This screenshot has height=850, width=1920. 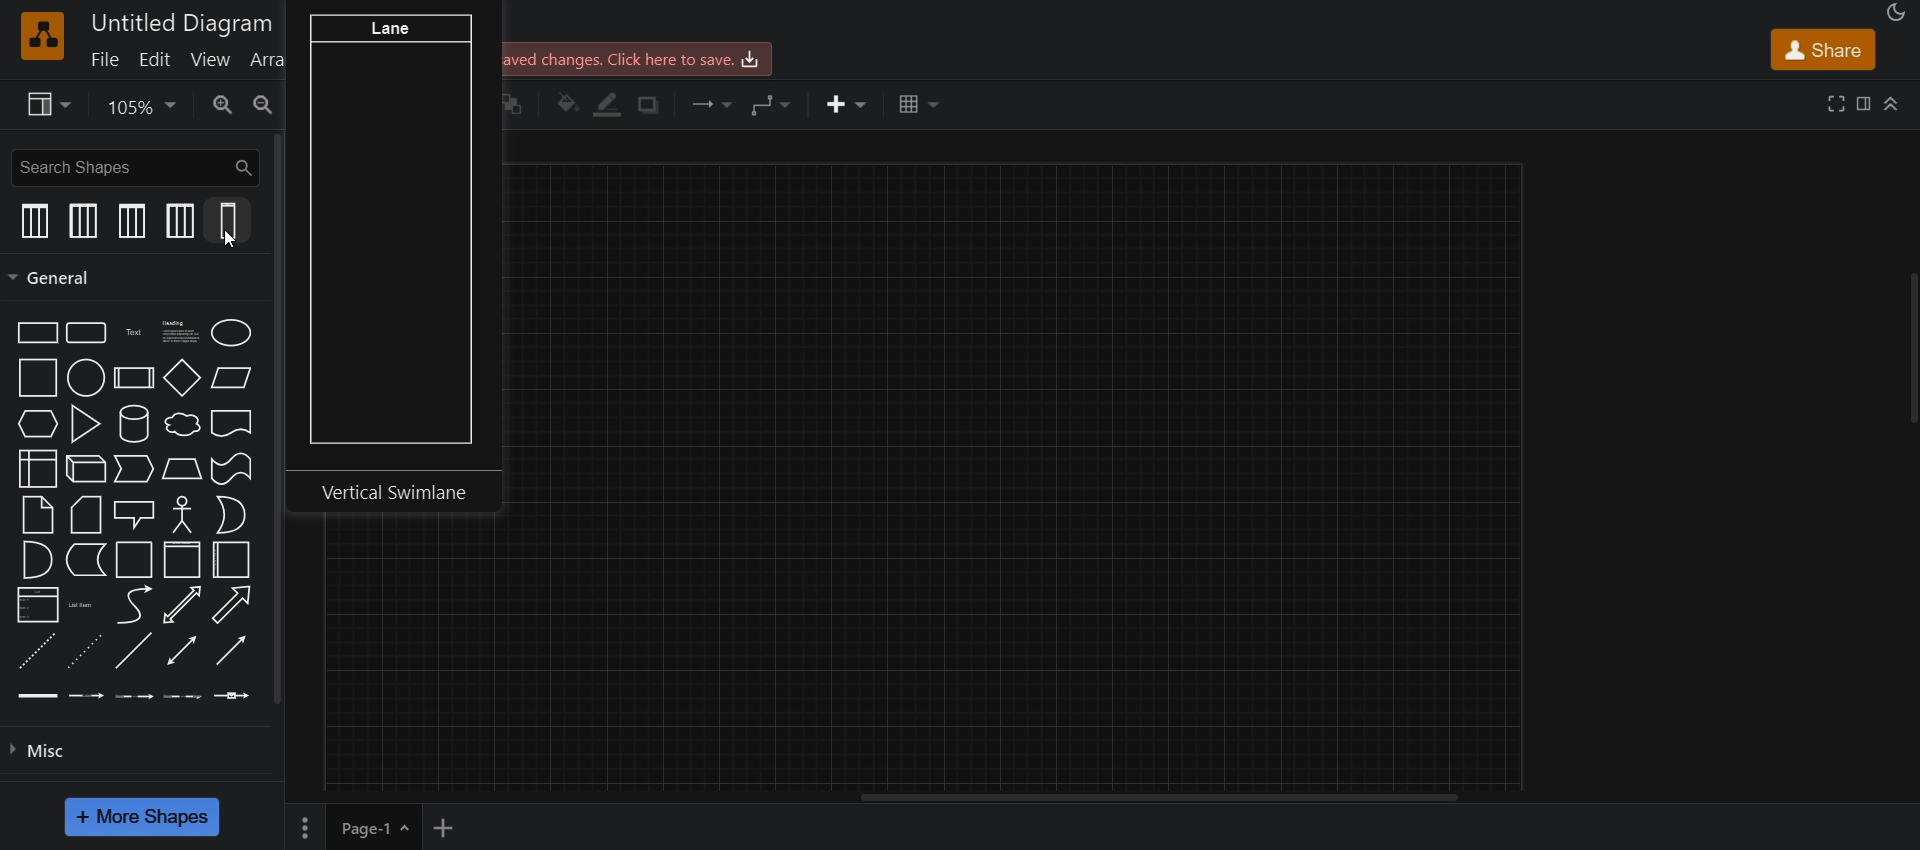 What do you see at coordinates (915, 103) in the screenshot?
I see `table` at bounding box center [915, 103].